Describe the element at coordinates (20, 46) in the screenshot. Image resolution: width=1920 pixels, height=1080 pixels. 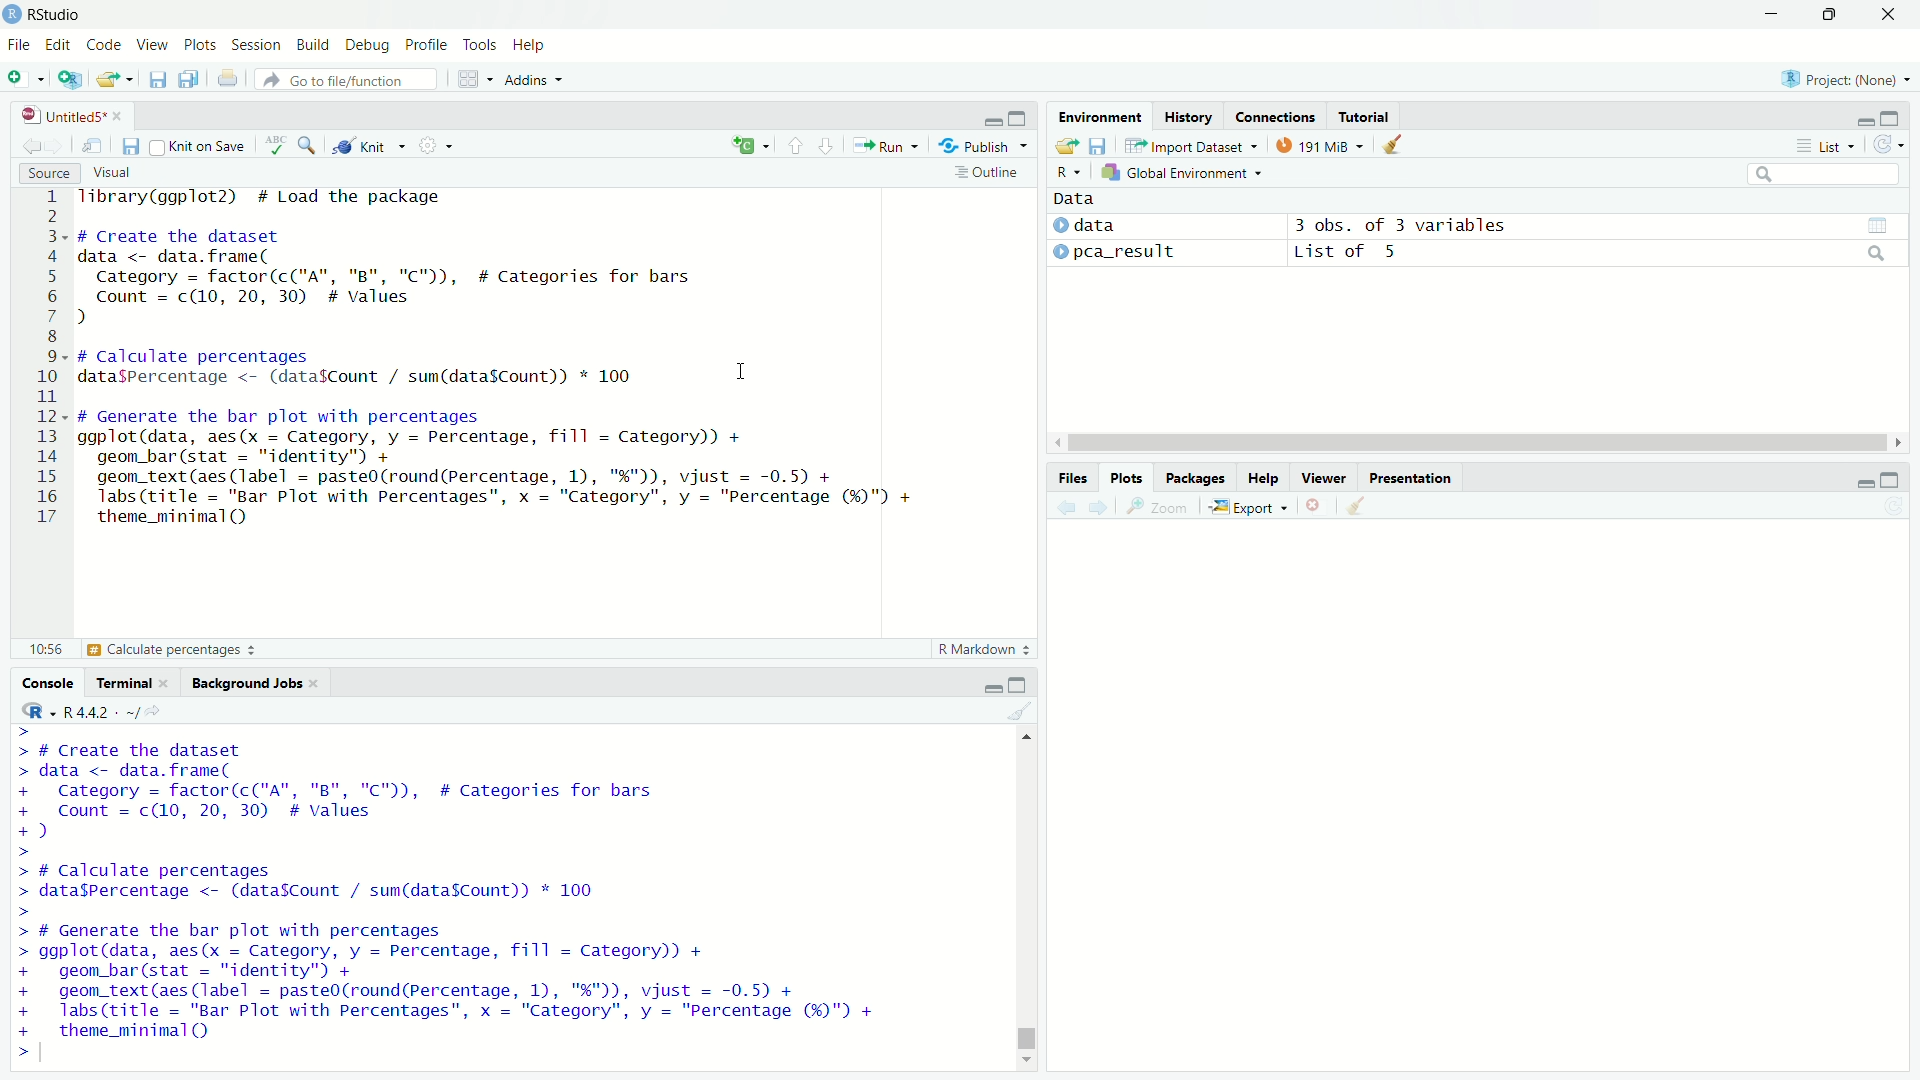
I see `File` at that location.